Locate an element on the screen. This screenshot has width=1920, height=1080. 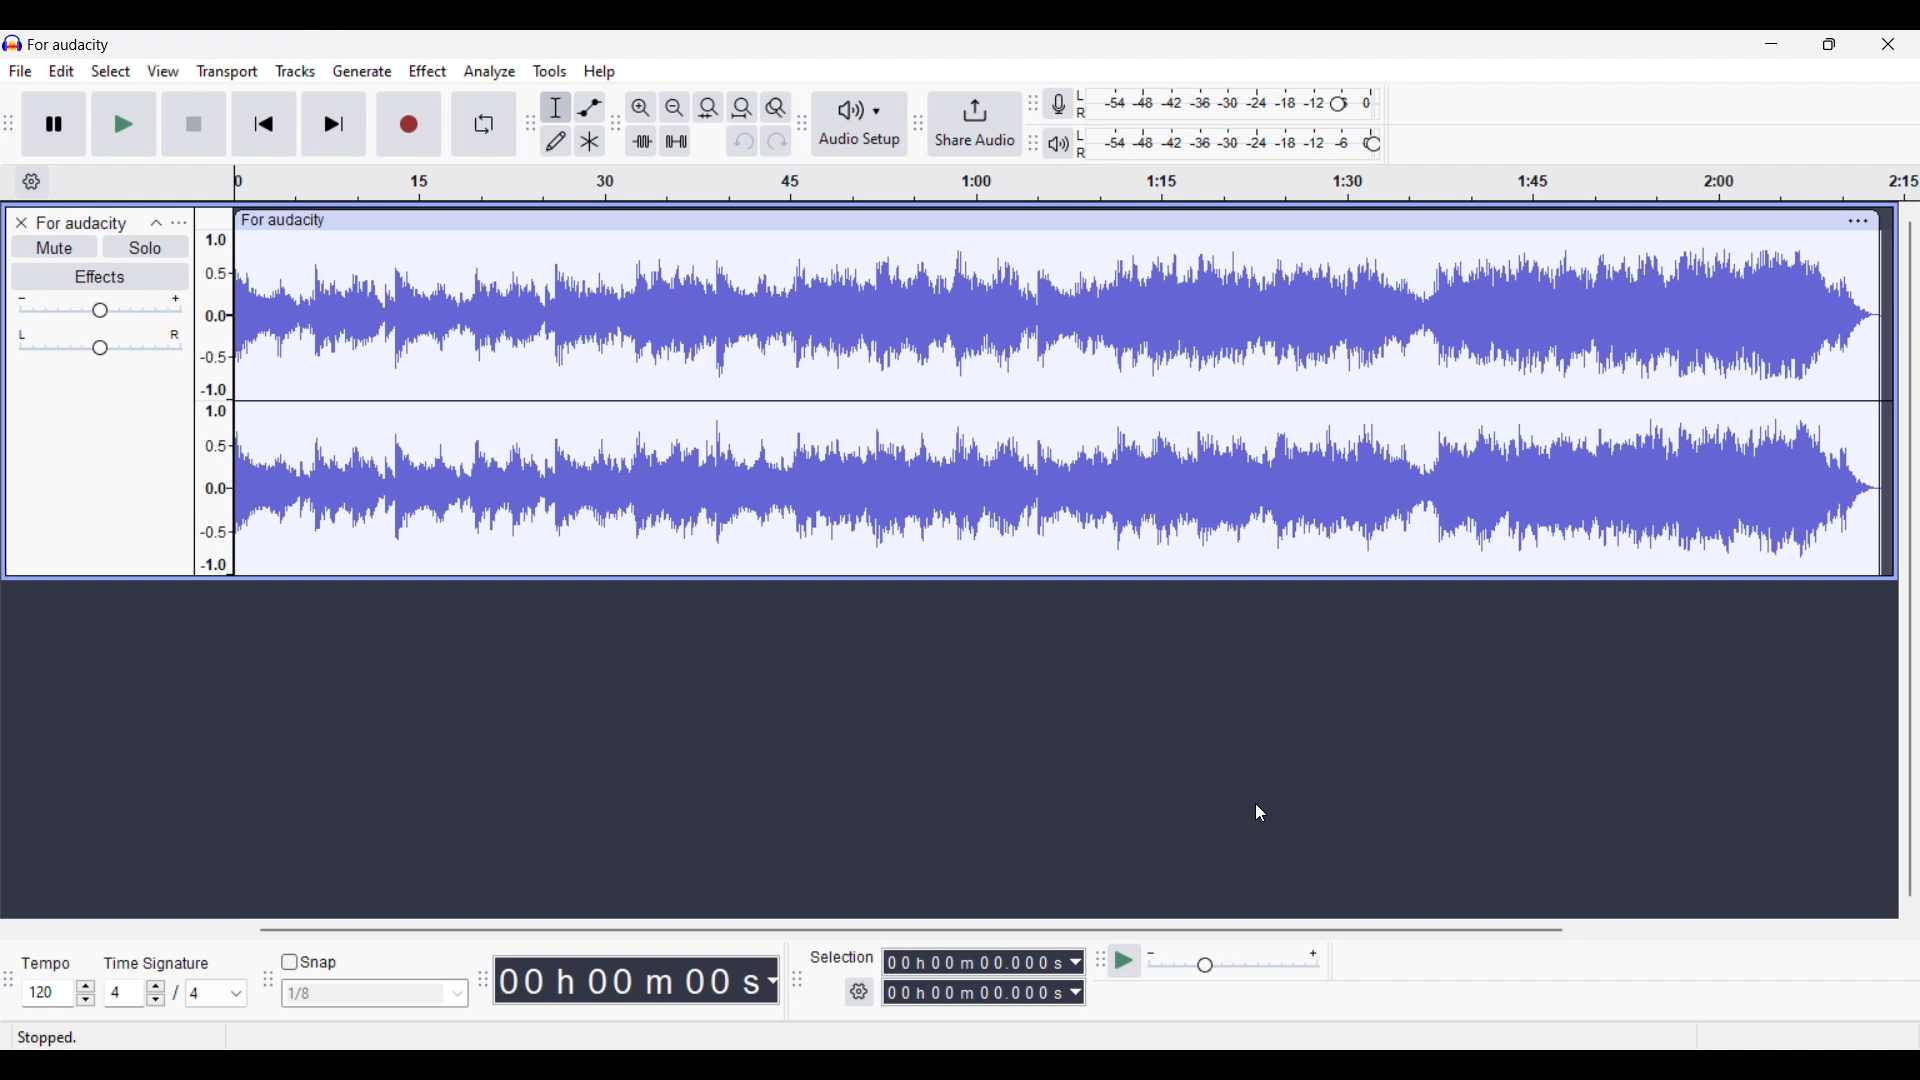
Increase/Decrease Tempo is located at coordinates (85, 993).